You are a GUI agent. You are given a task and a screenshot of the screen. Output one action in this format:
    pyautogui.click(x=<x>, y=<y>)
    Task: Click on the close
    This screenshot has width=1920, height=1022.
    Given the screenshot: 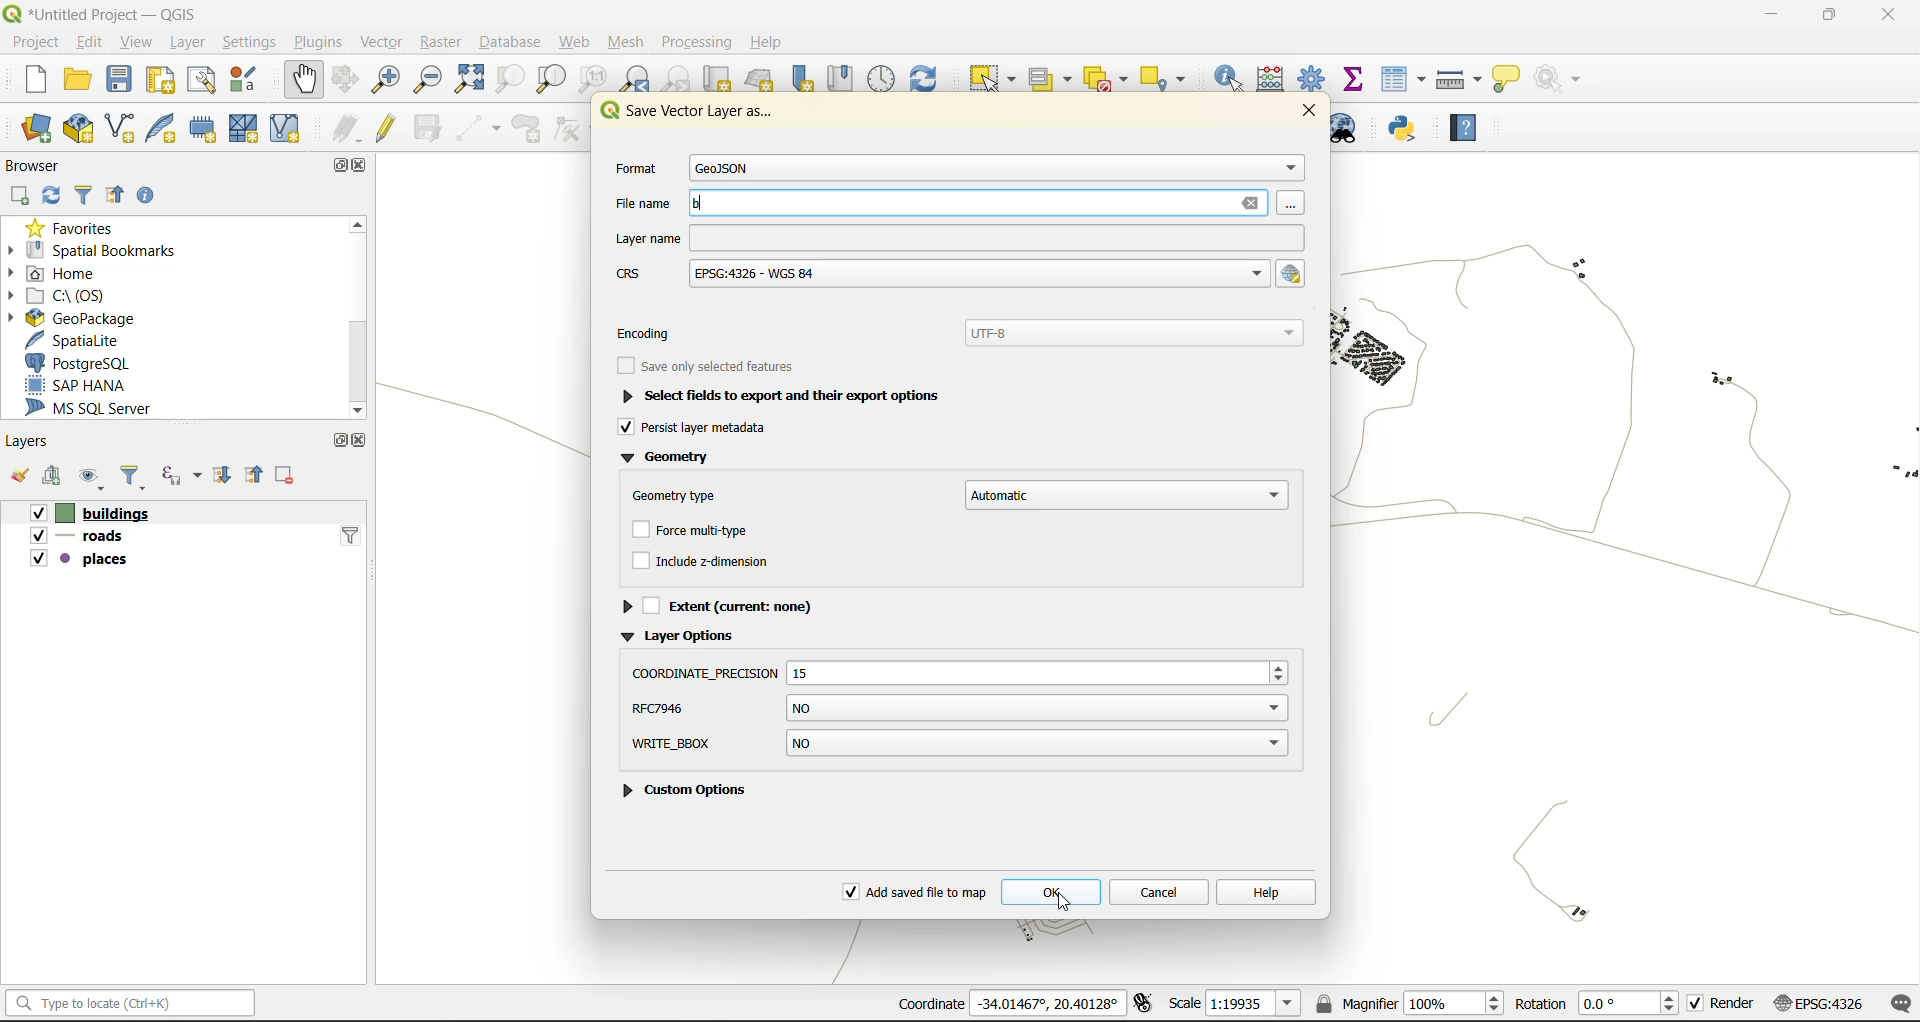 What is the action you would take?
    pyautogui.click(x=366, y=168)
    